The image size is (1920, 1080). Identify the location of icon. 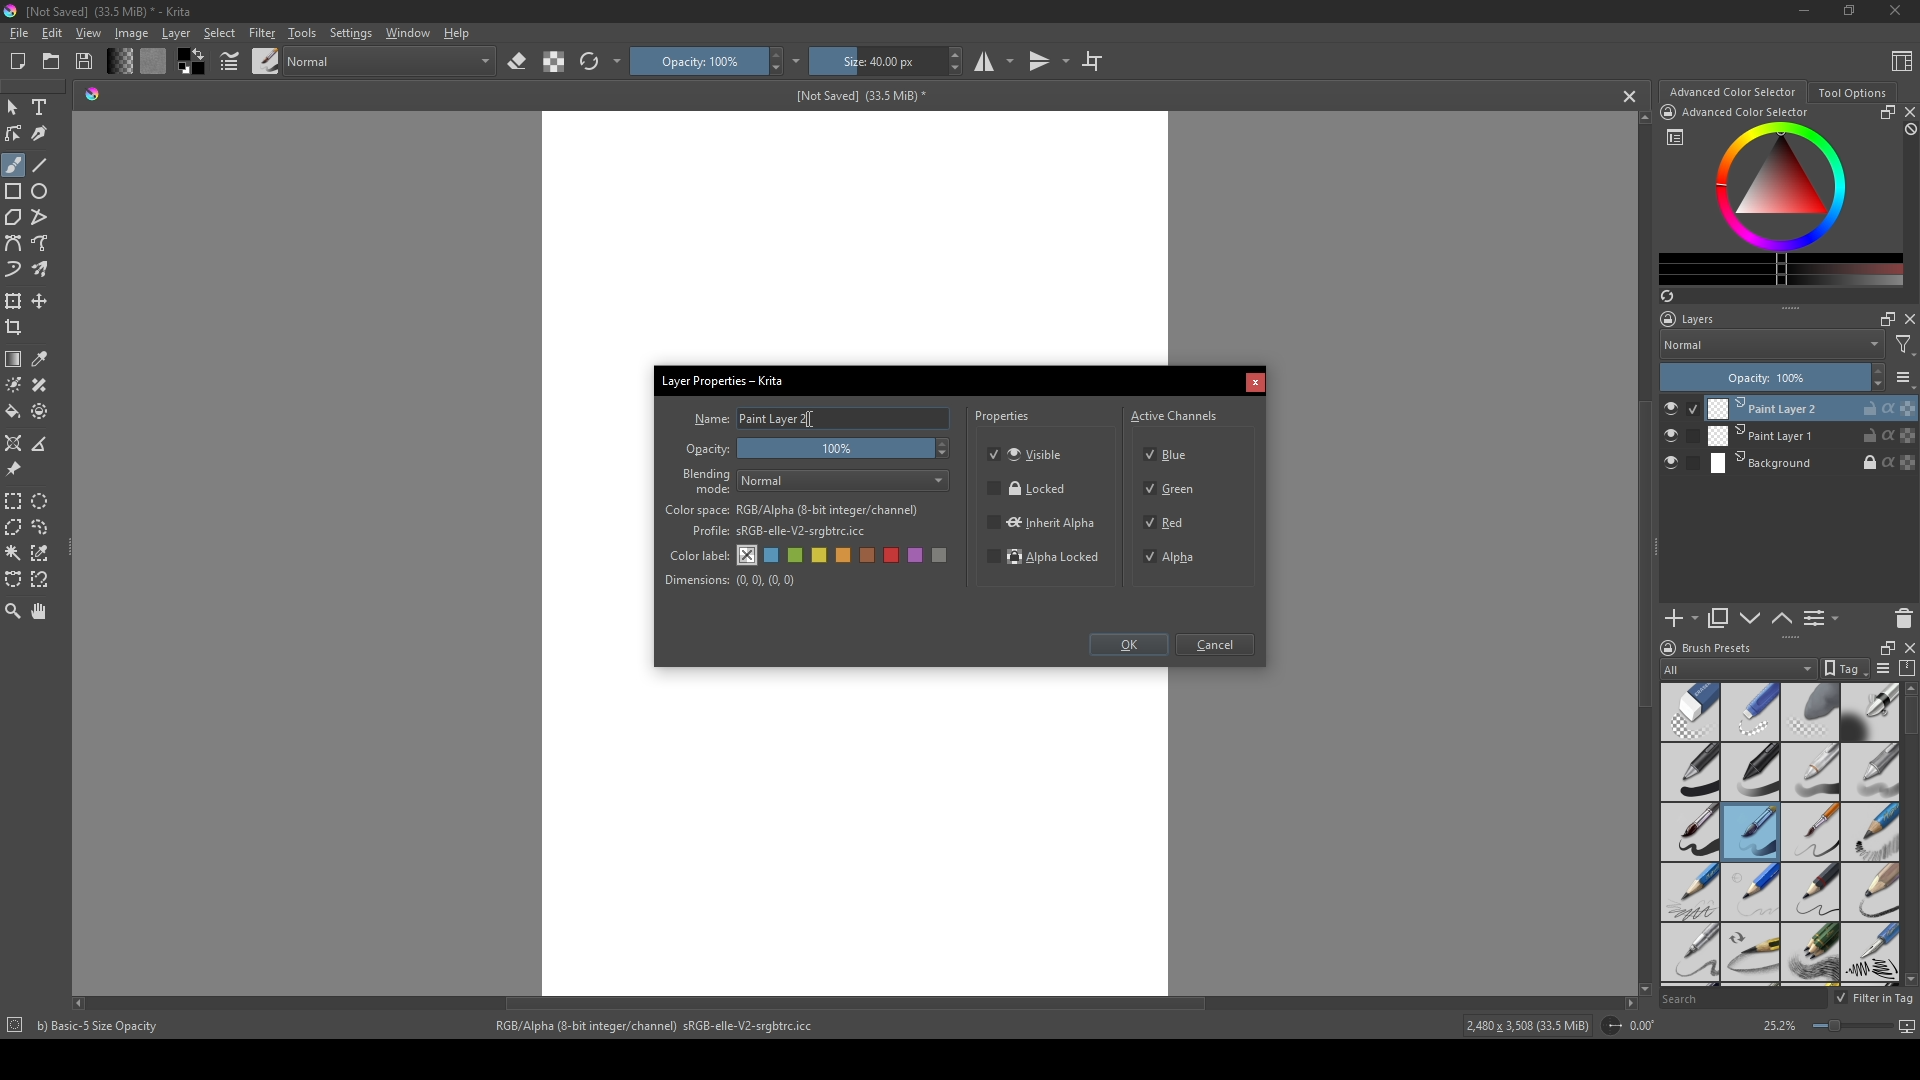
(1667, 112).